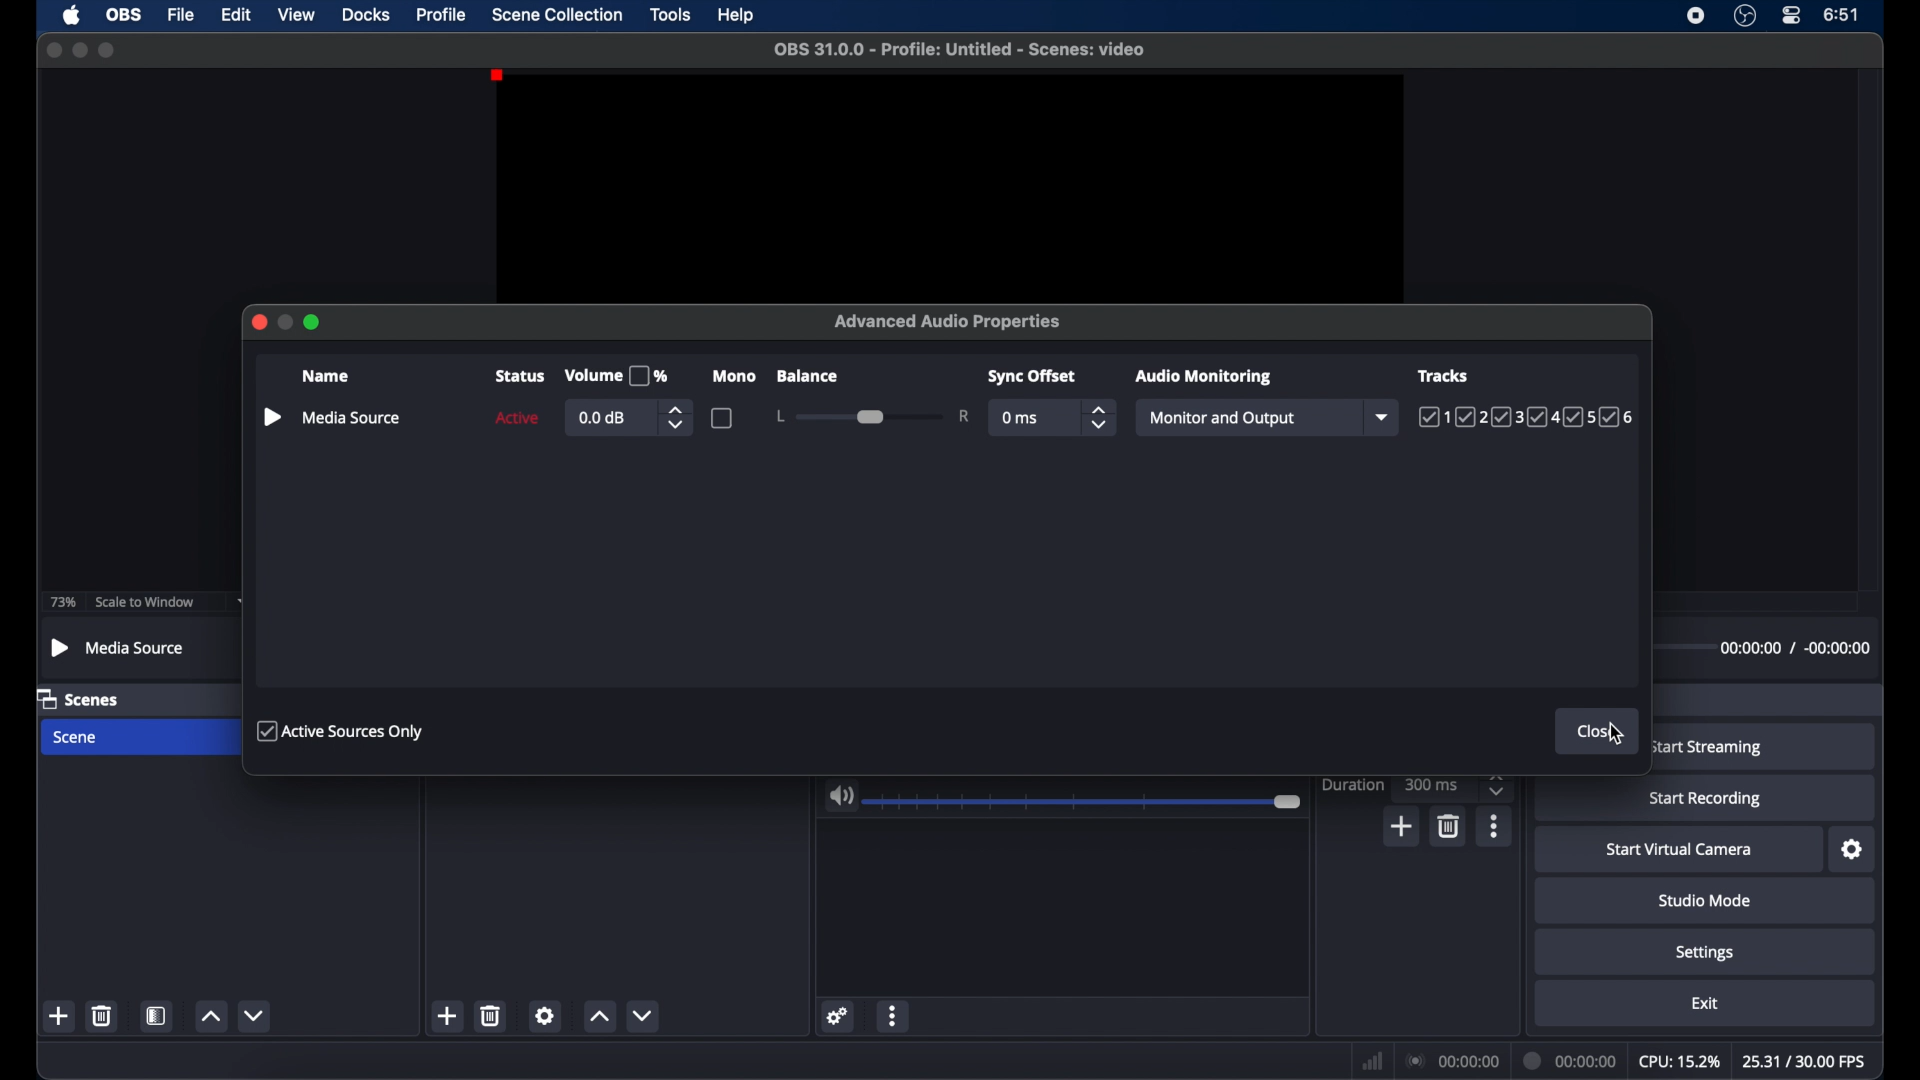 This screenshot has width=1920, height=1080. I want to click on stepper buttons, so click(1498, 784).